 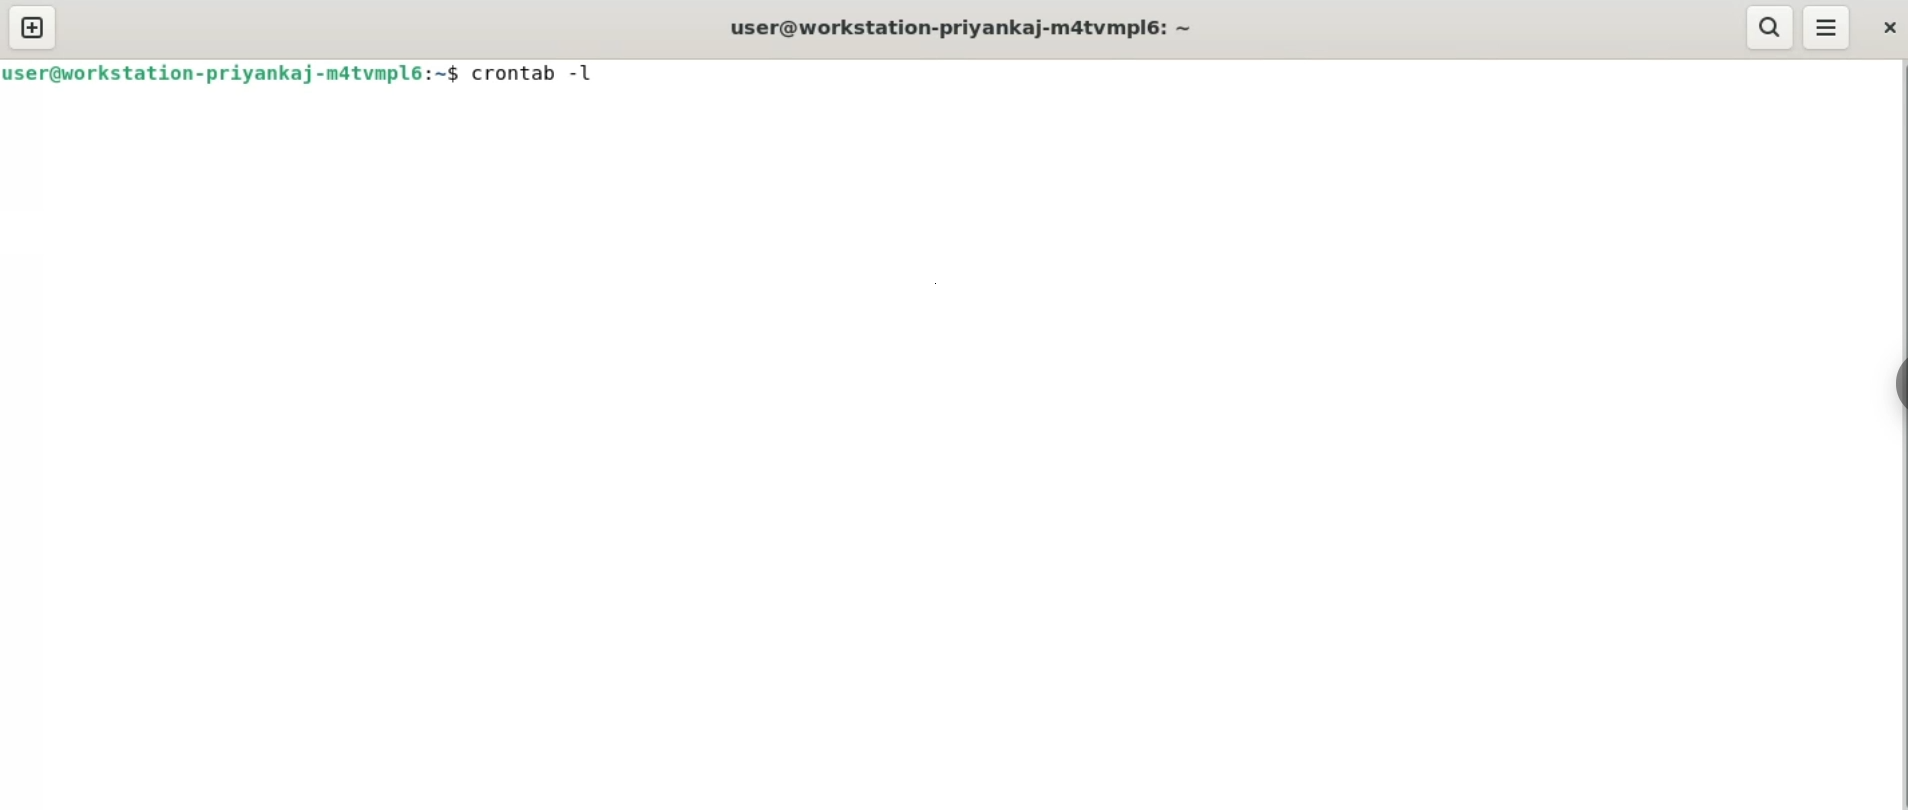 I want to click on search, so click(x=1773, y=27).